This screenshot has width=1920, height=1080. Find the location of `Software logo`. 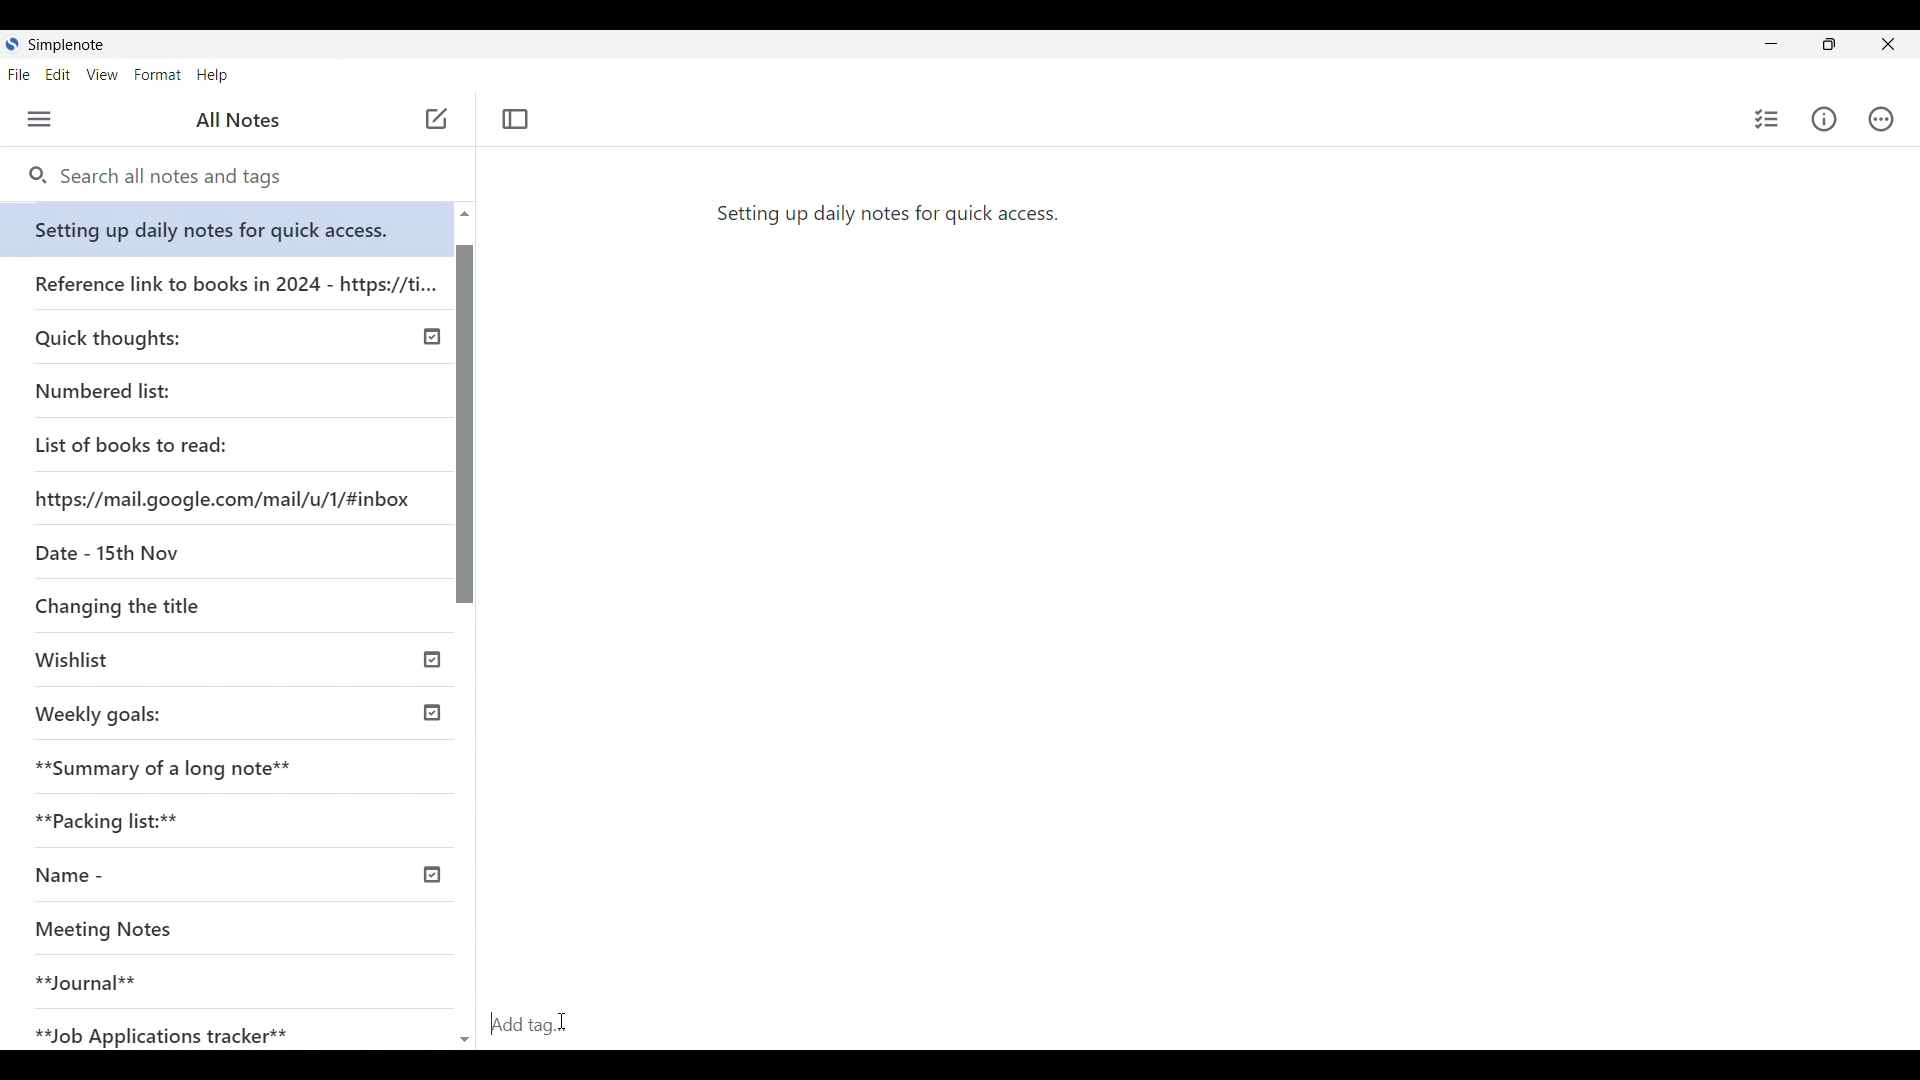

Software logo is located at coordinates (12, 44).